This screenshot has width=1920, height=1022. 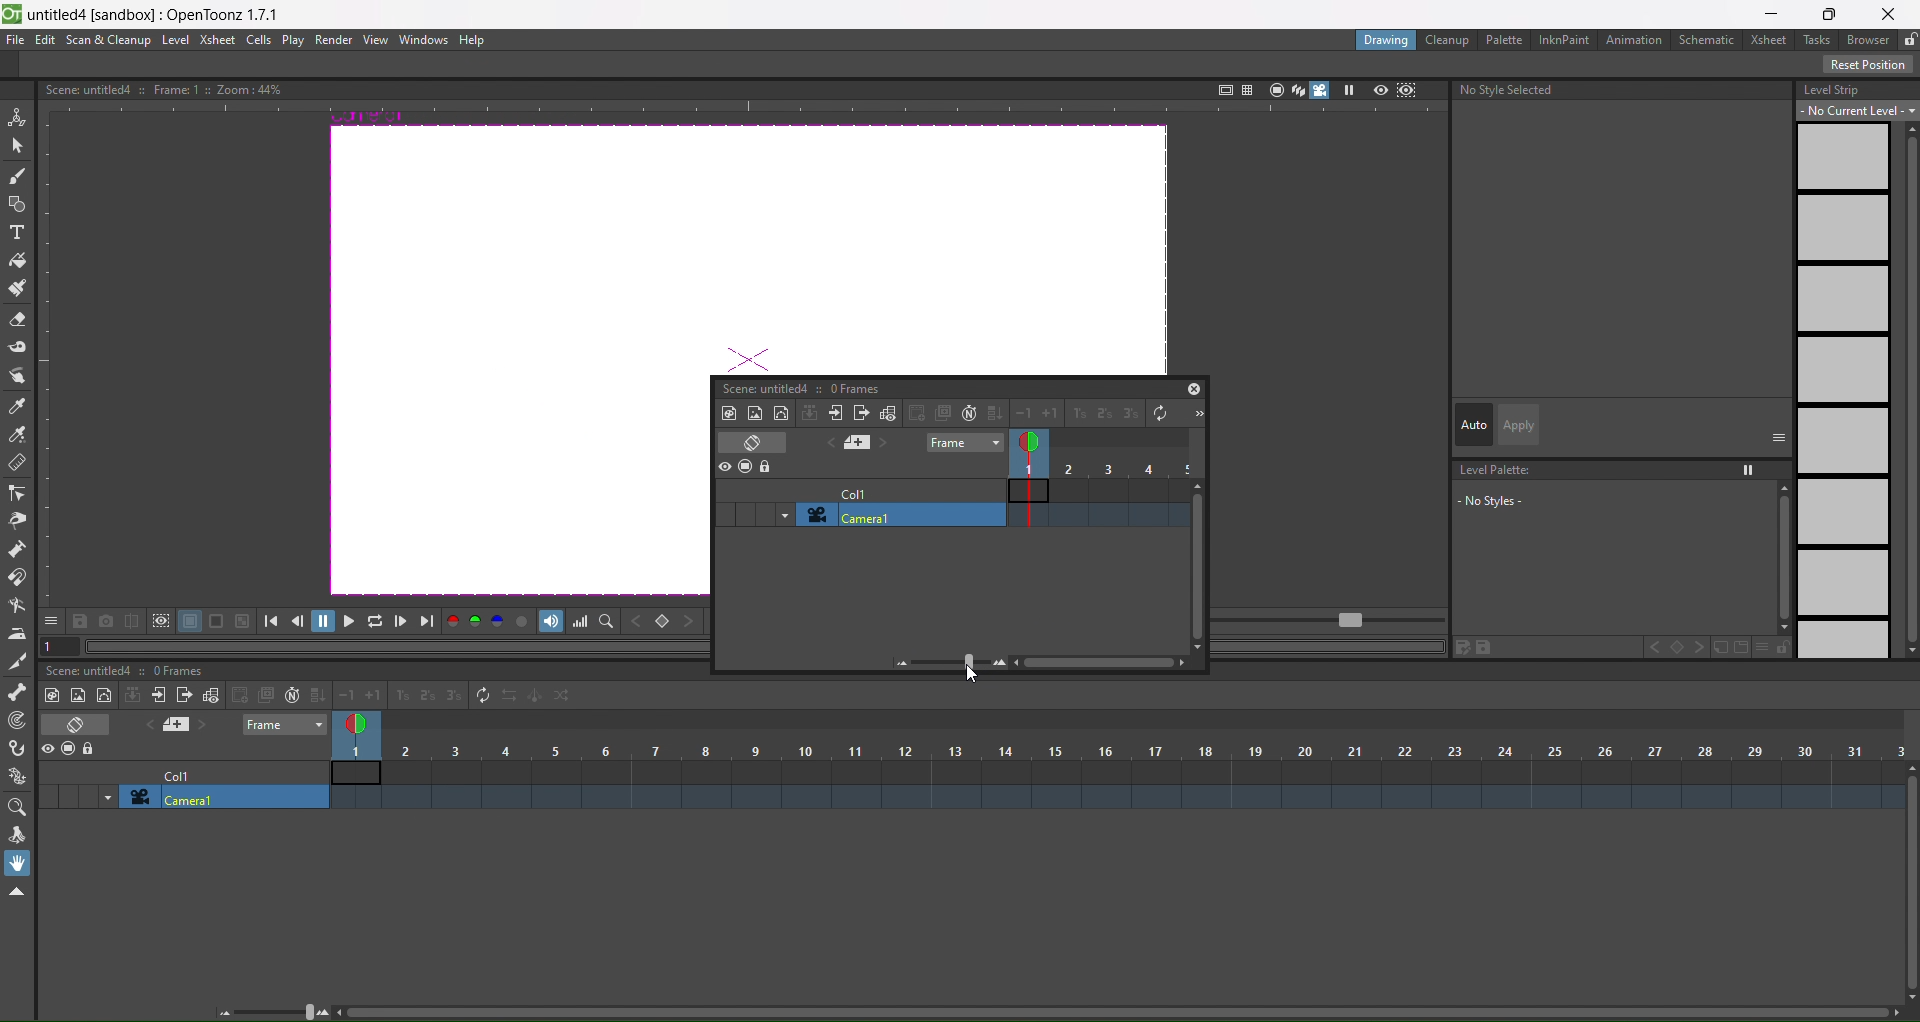 I want to click on type tool, so click(x=17, y=235).